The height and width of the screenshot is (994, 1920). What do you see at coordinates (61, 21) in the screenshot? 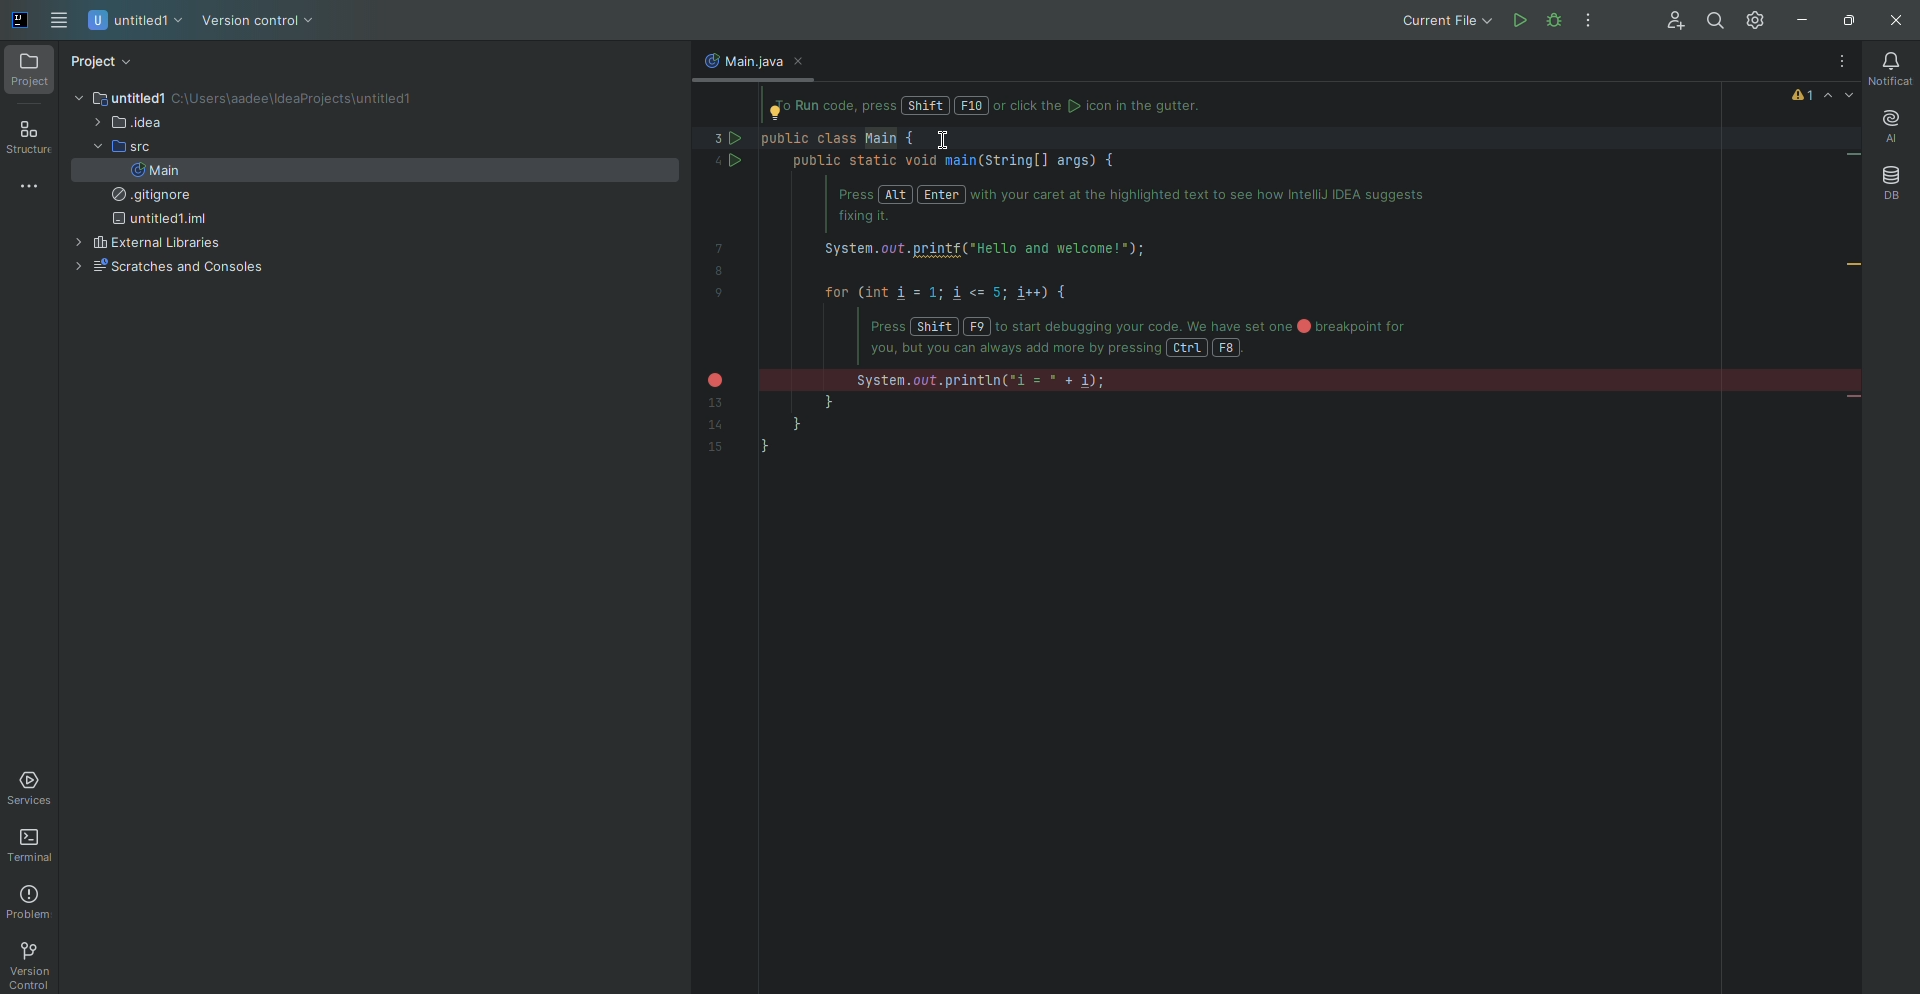
I see `Main Menu` at bounding box center [61, 21].